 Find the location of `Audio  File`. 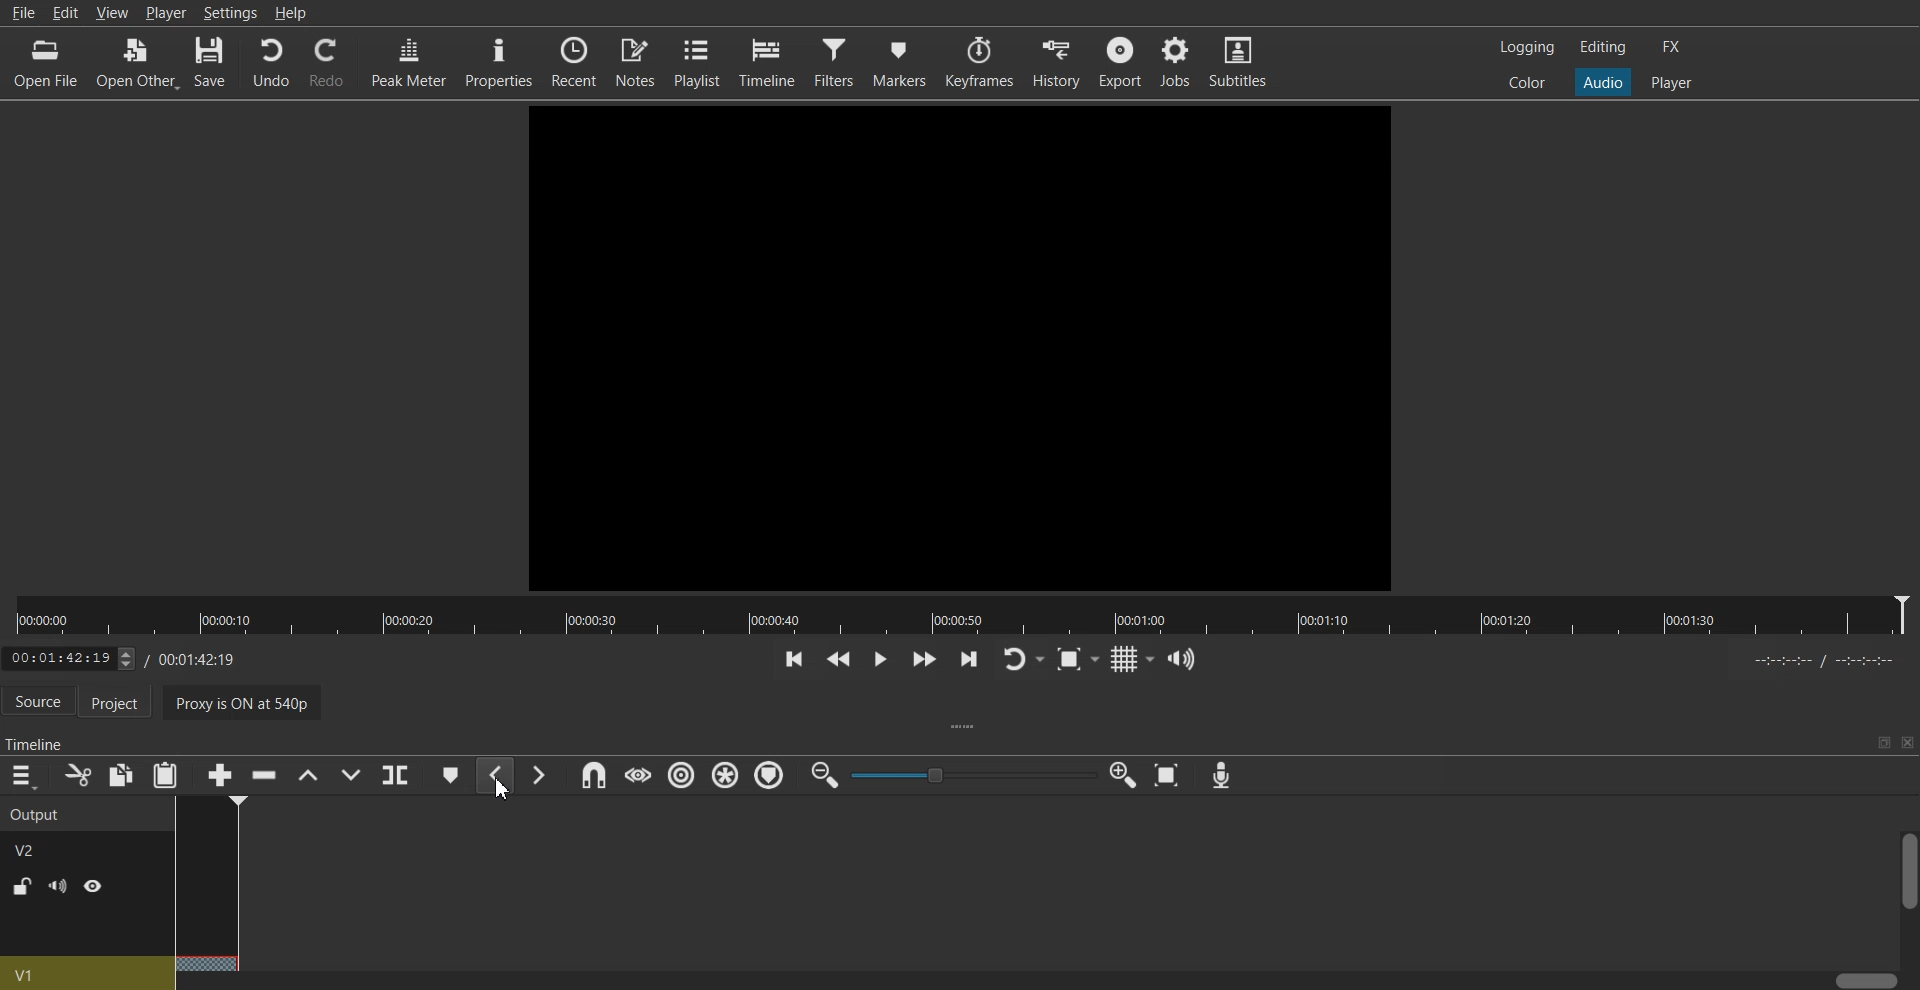

Audio  File is located at coordinates (204, 882).